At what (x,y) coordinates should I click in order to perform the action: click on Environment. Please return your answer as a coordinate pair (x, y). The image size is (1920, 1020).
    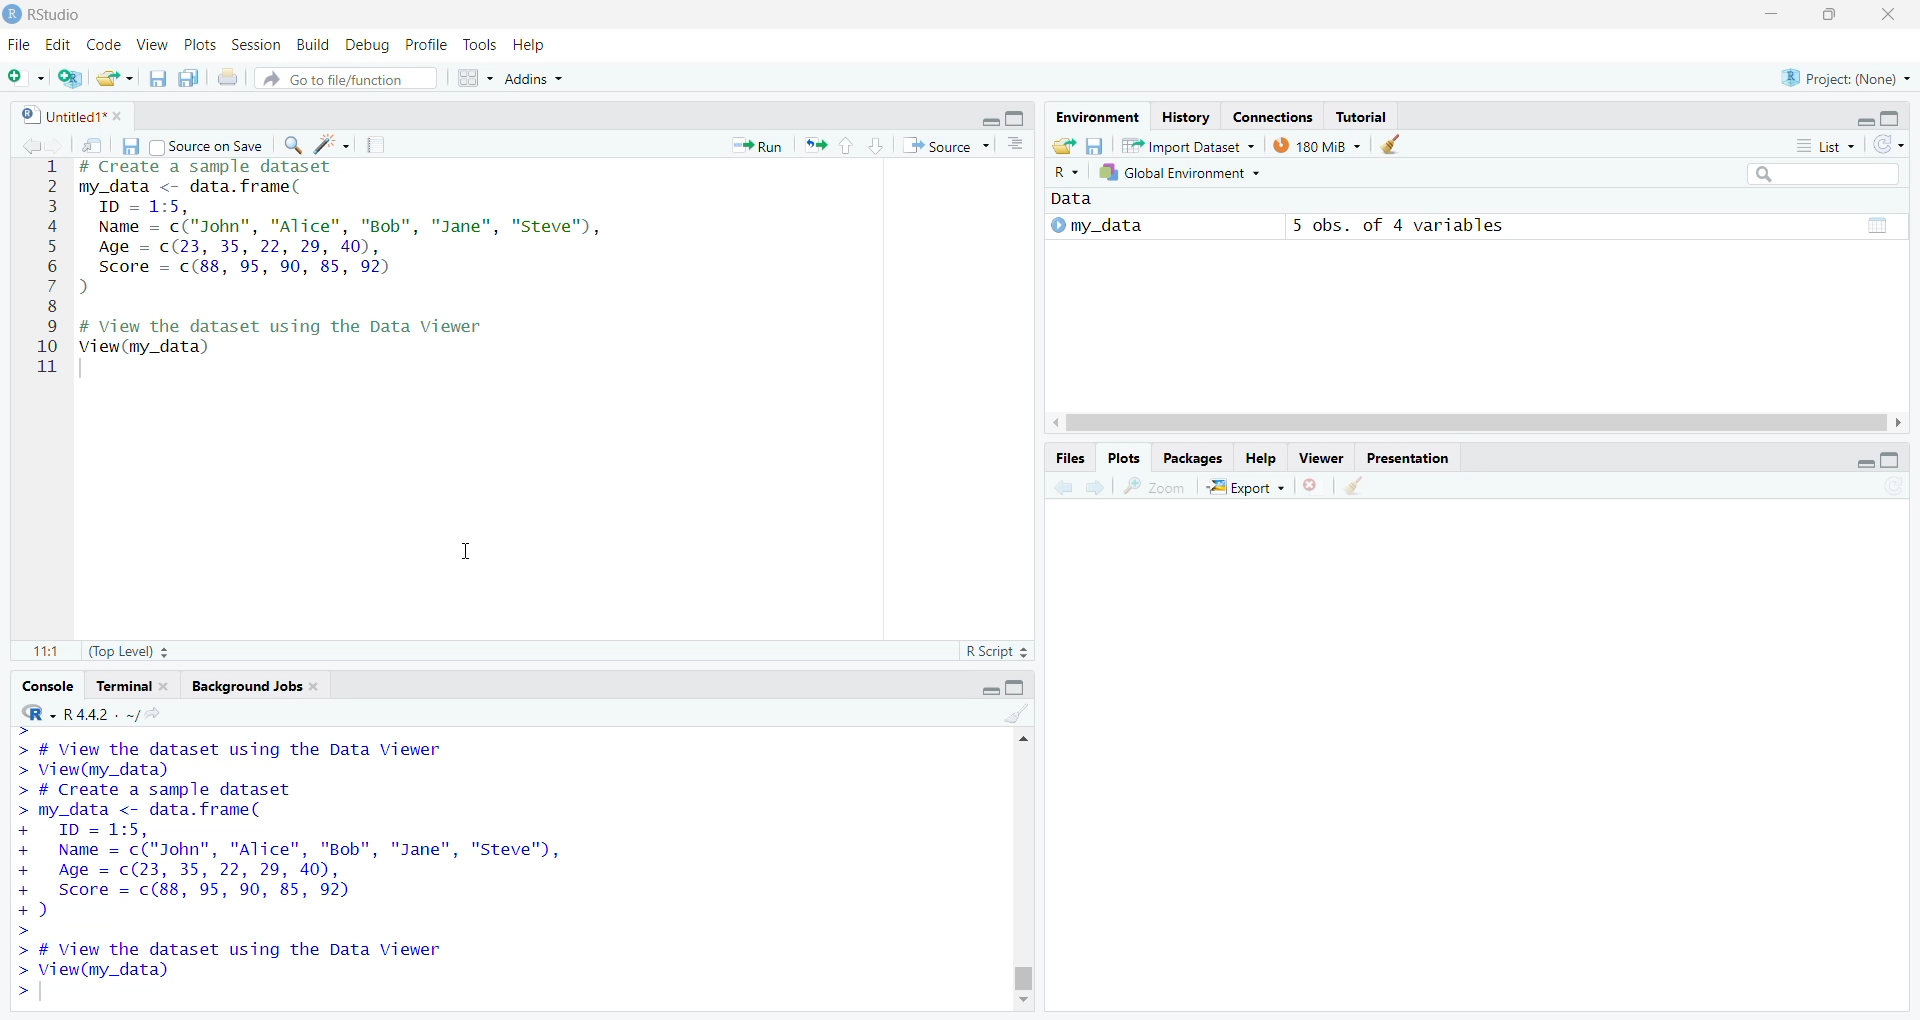
    Looking at the image, I should click on (1098, 119).